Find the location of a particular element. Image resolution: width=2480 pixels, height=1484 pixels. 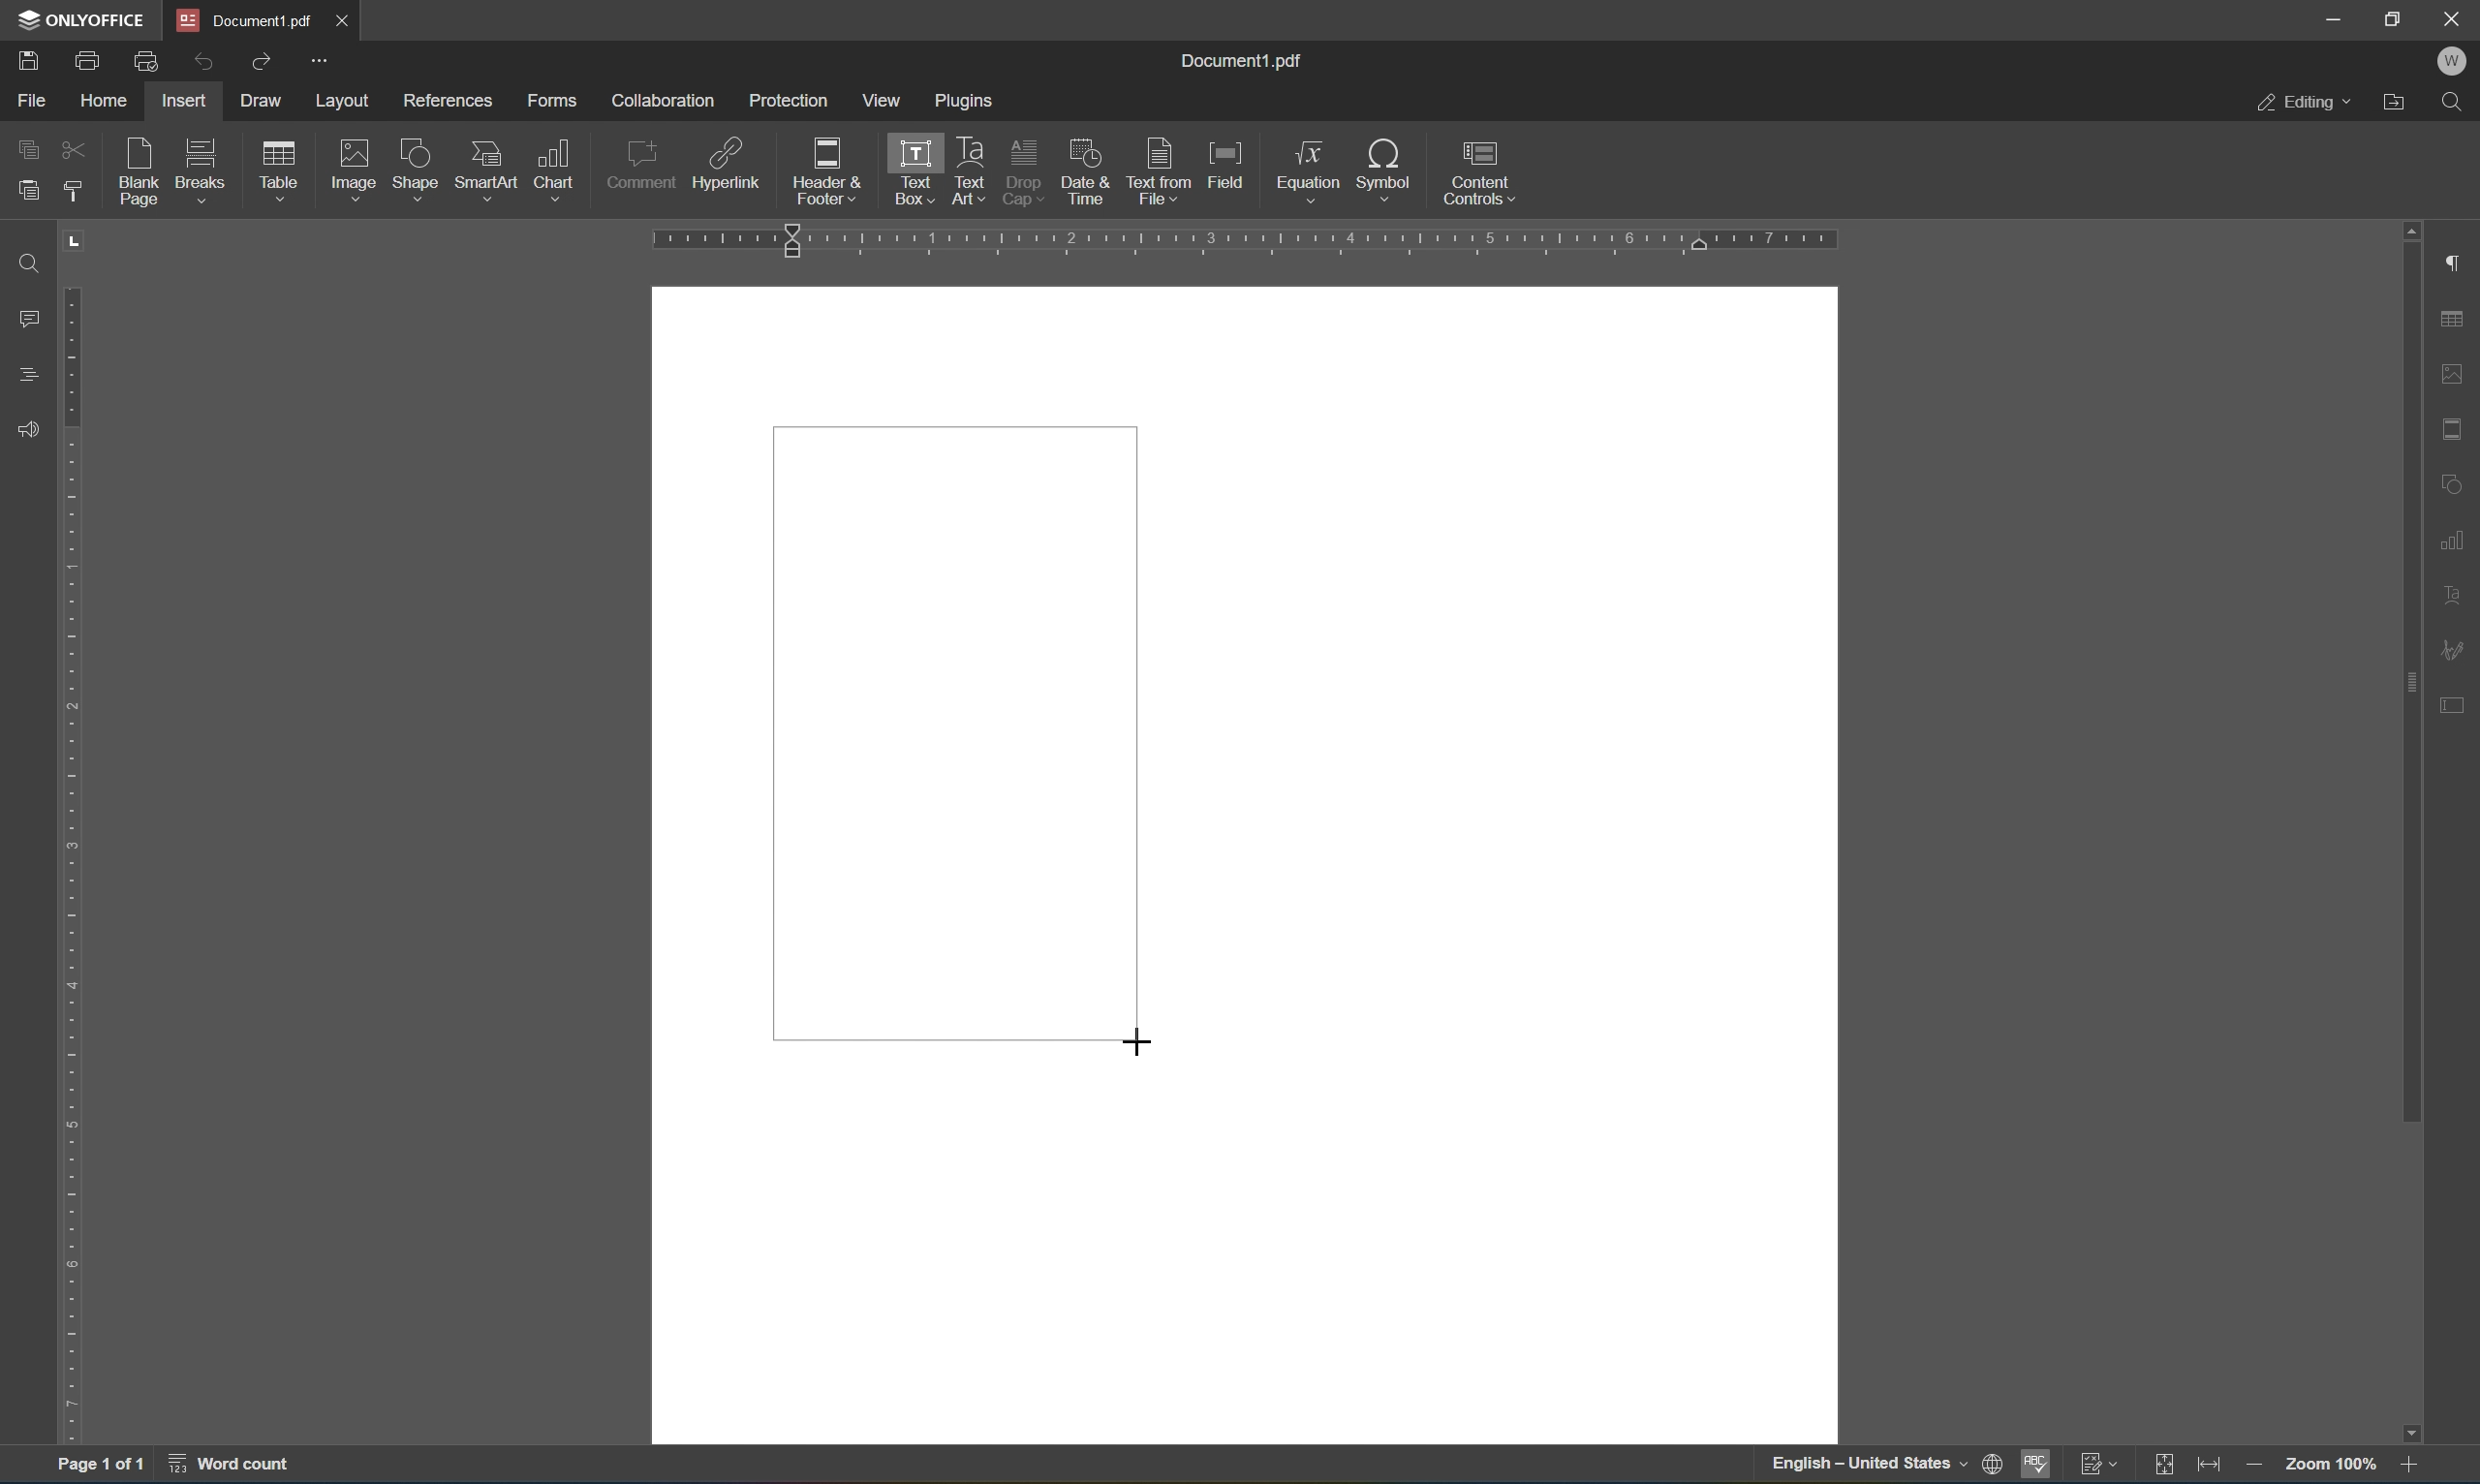

Welcome is located at coordinates (2455, 64).